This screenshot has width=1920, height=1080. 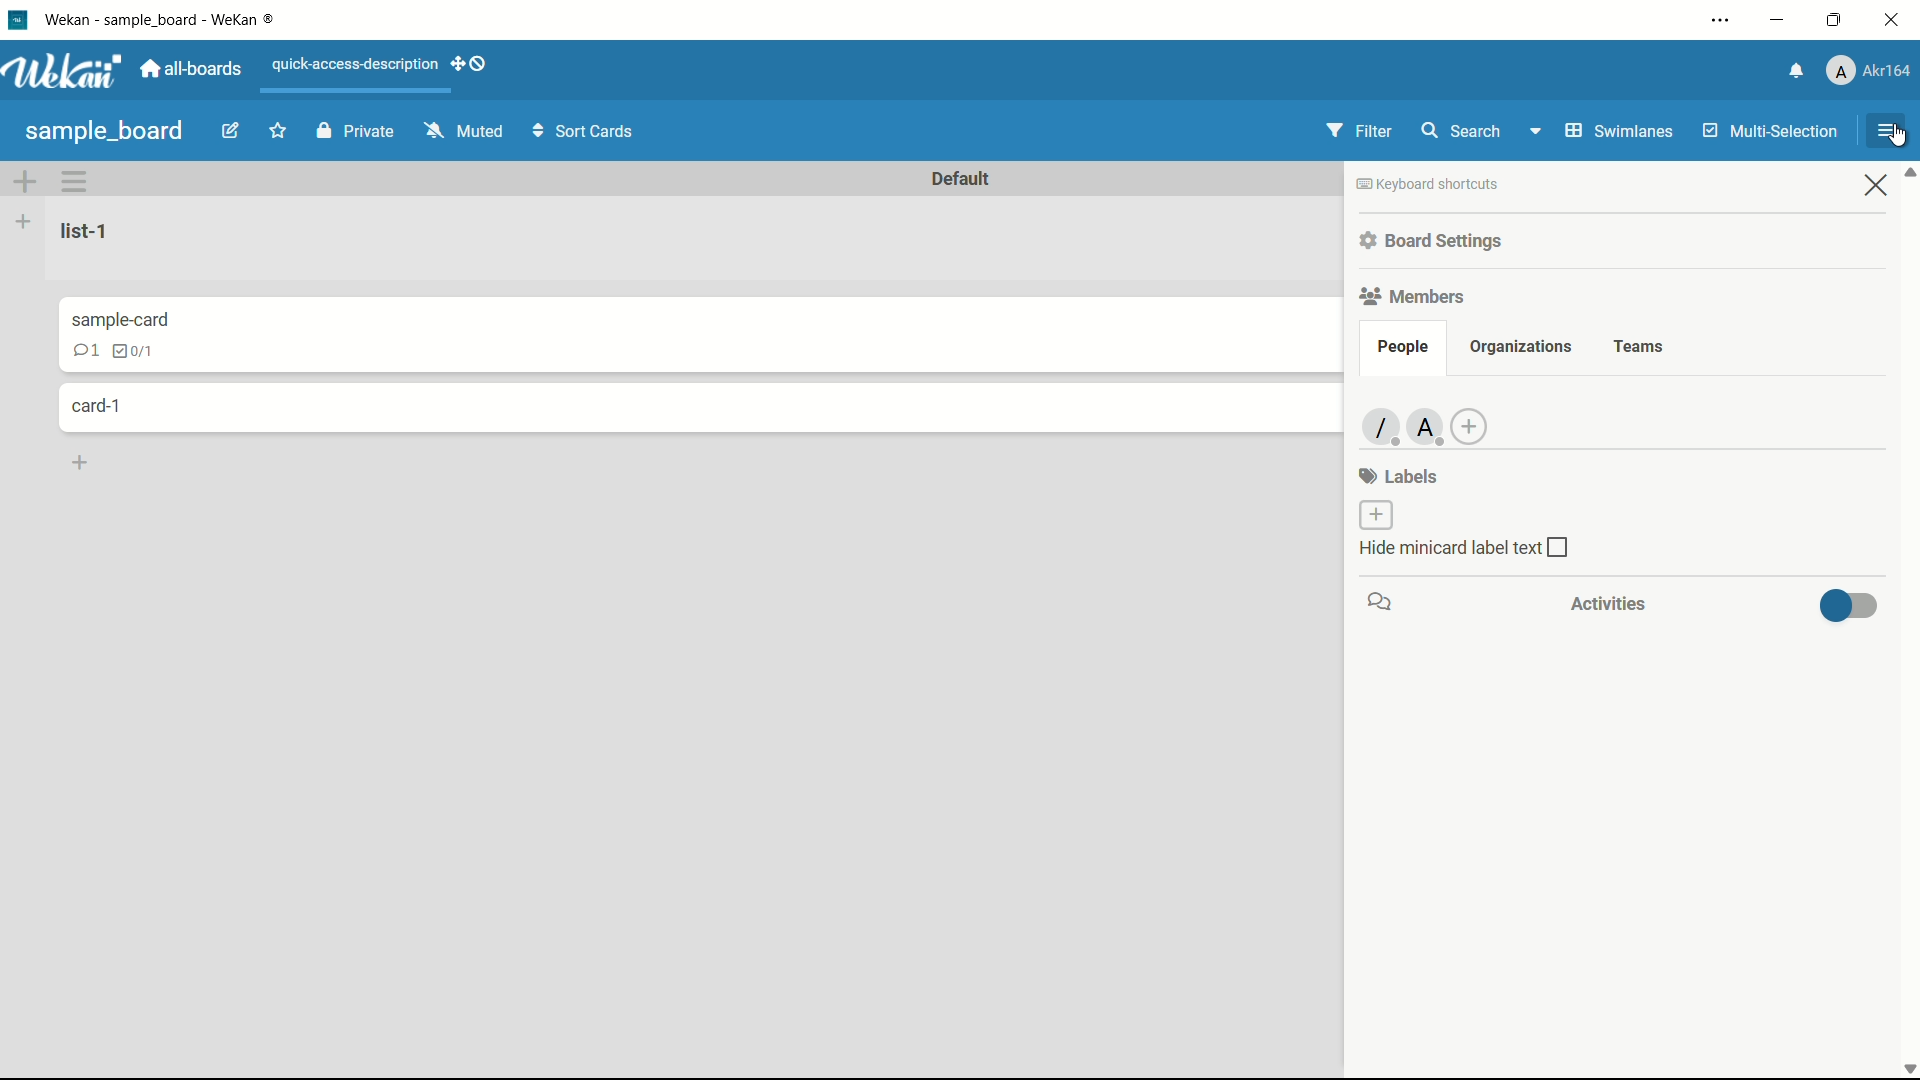 What do you see at coordinates (1643, 346) in the screenshot?
I see `teams` at bounding box center [1643, 346].